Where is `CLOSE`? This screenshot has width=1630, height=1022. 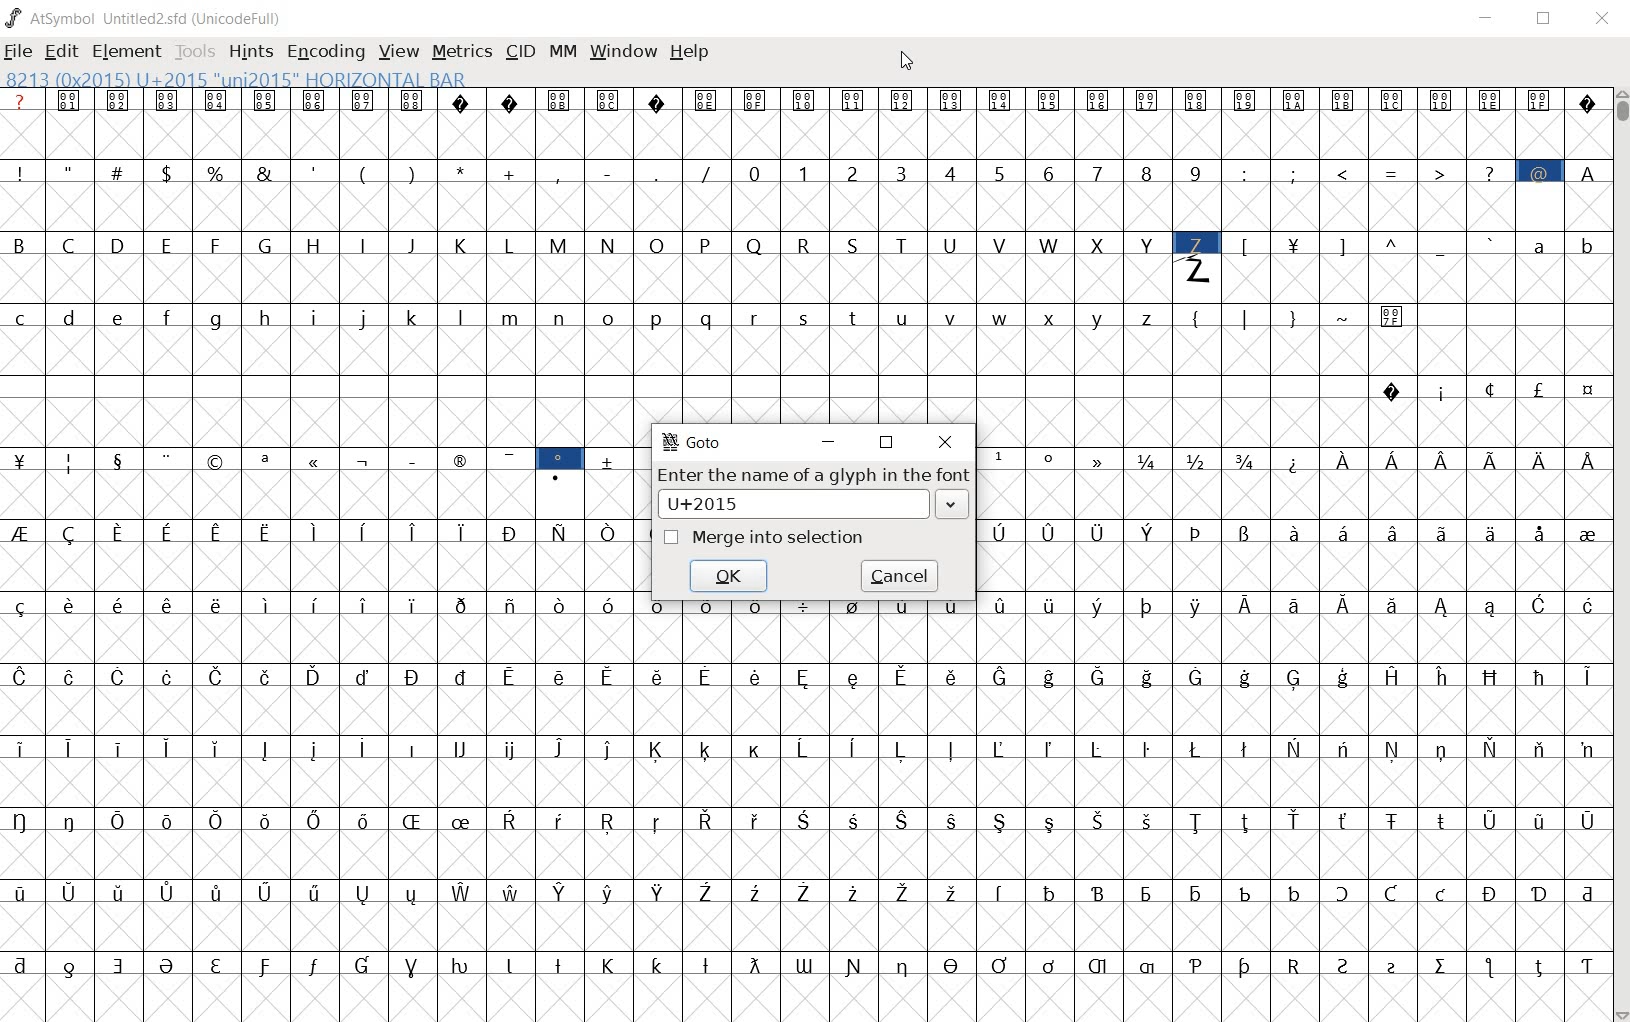 CLOSE is located at coordinates (944, 443).